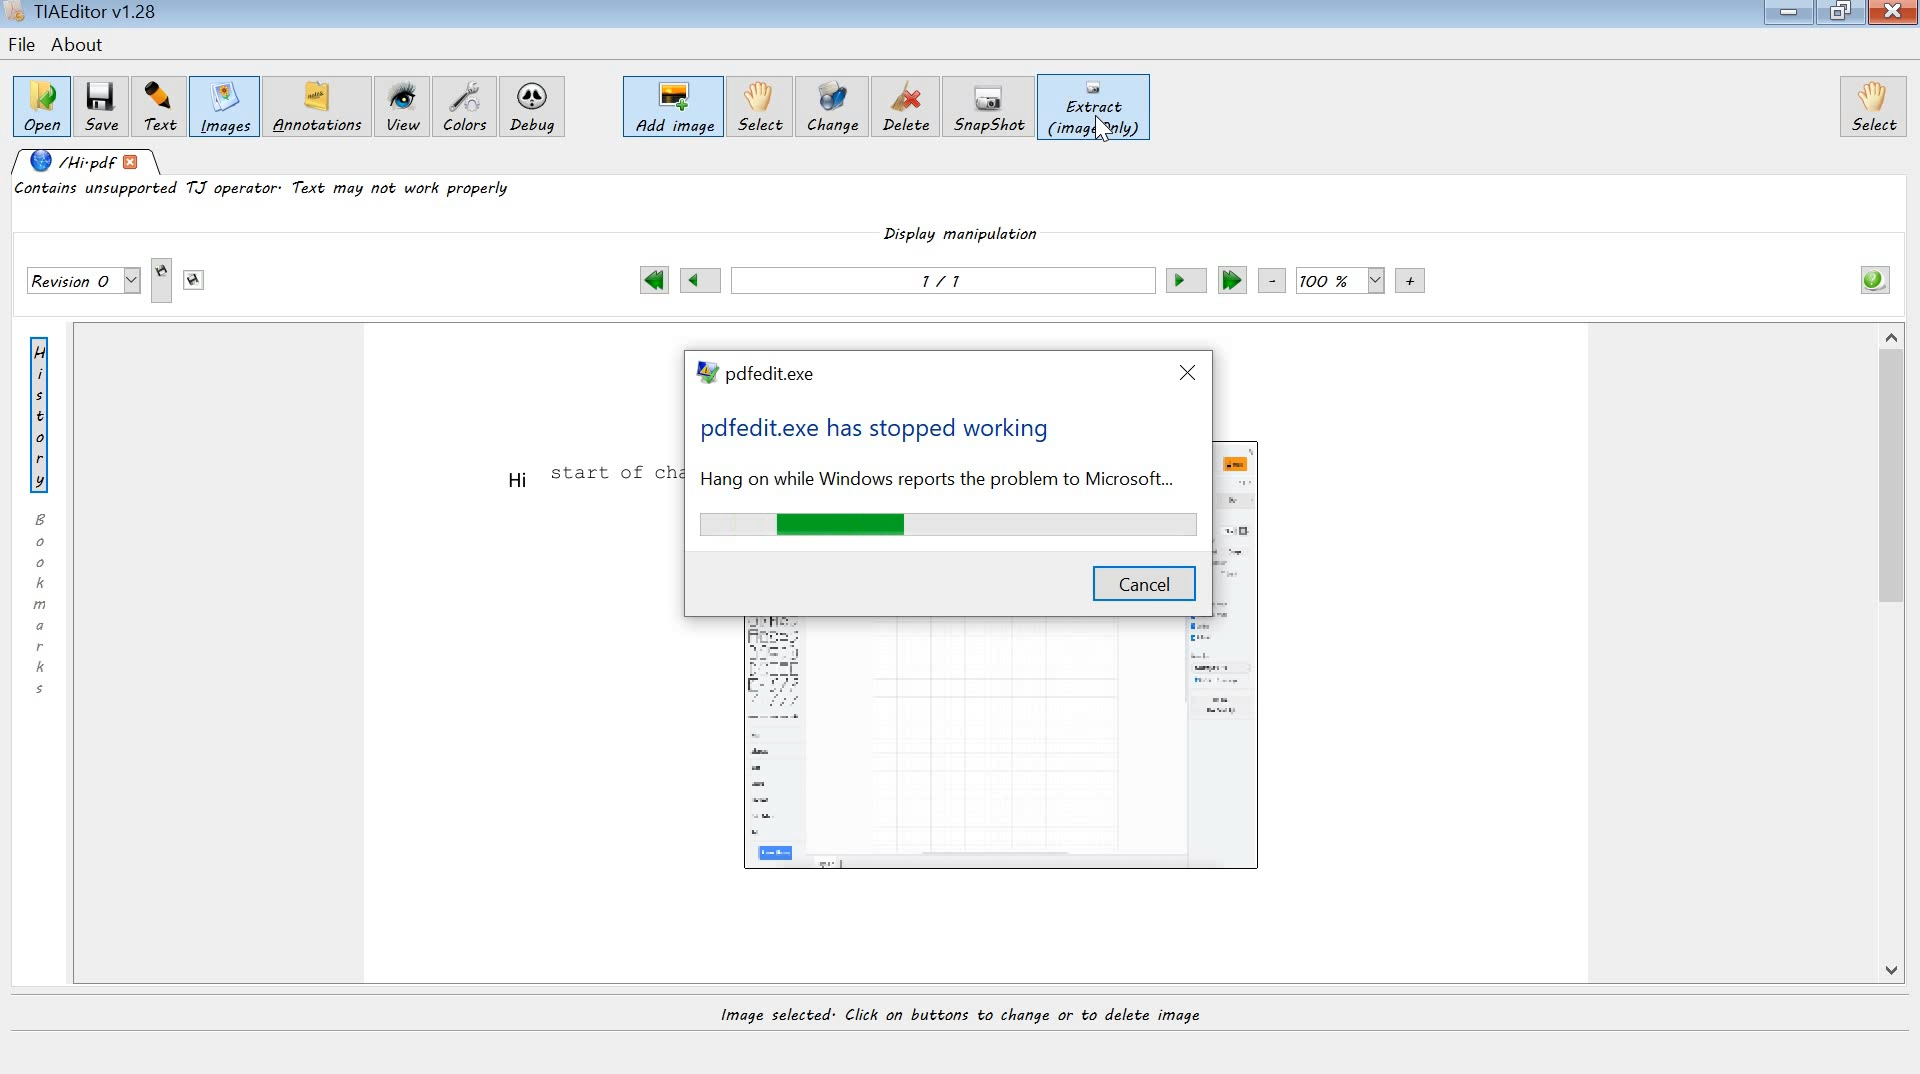  What do you see at coordinates (1343, 281) in the screenshot?
I see `zoom out or zoom in` at bounding box center [1343, 281].